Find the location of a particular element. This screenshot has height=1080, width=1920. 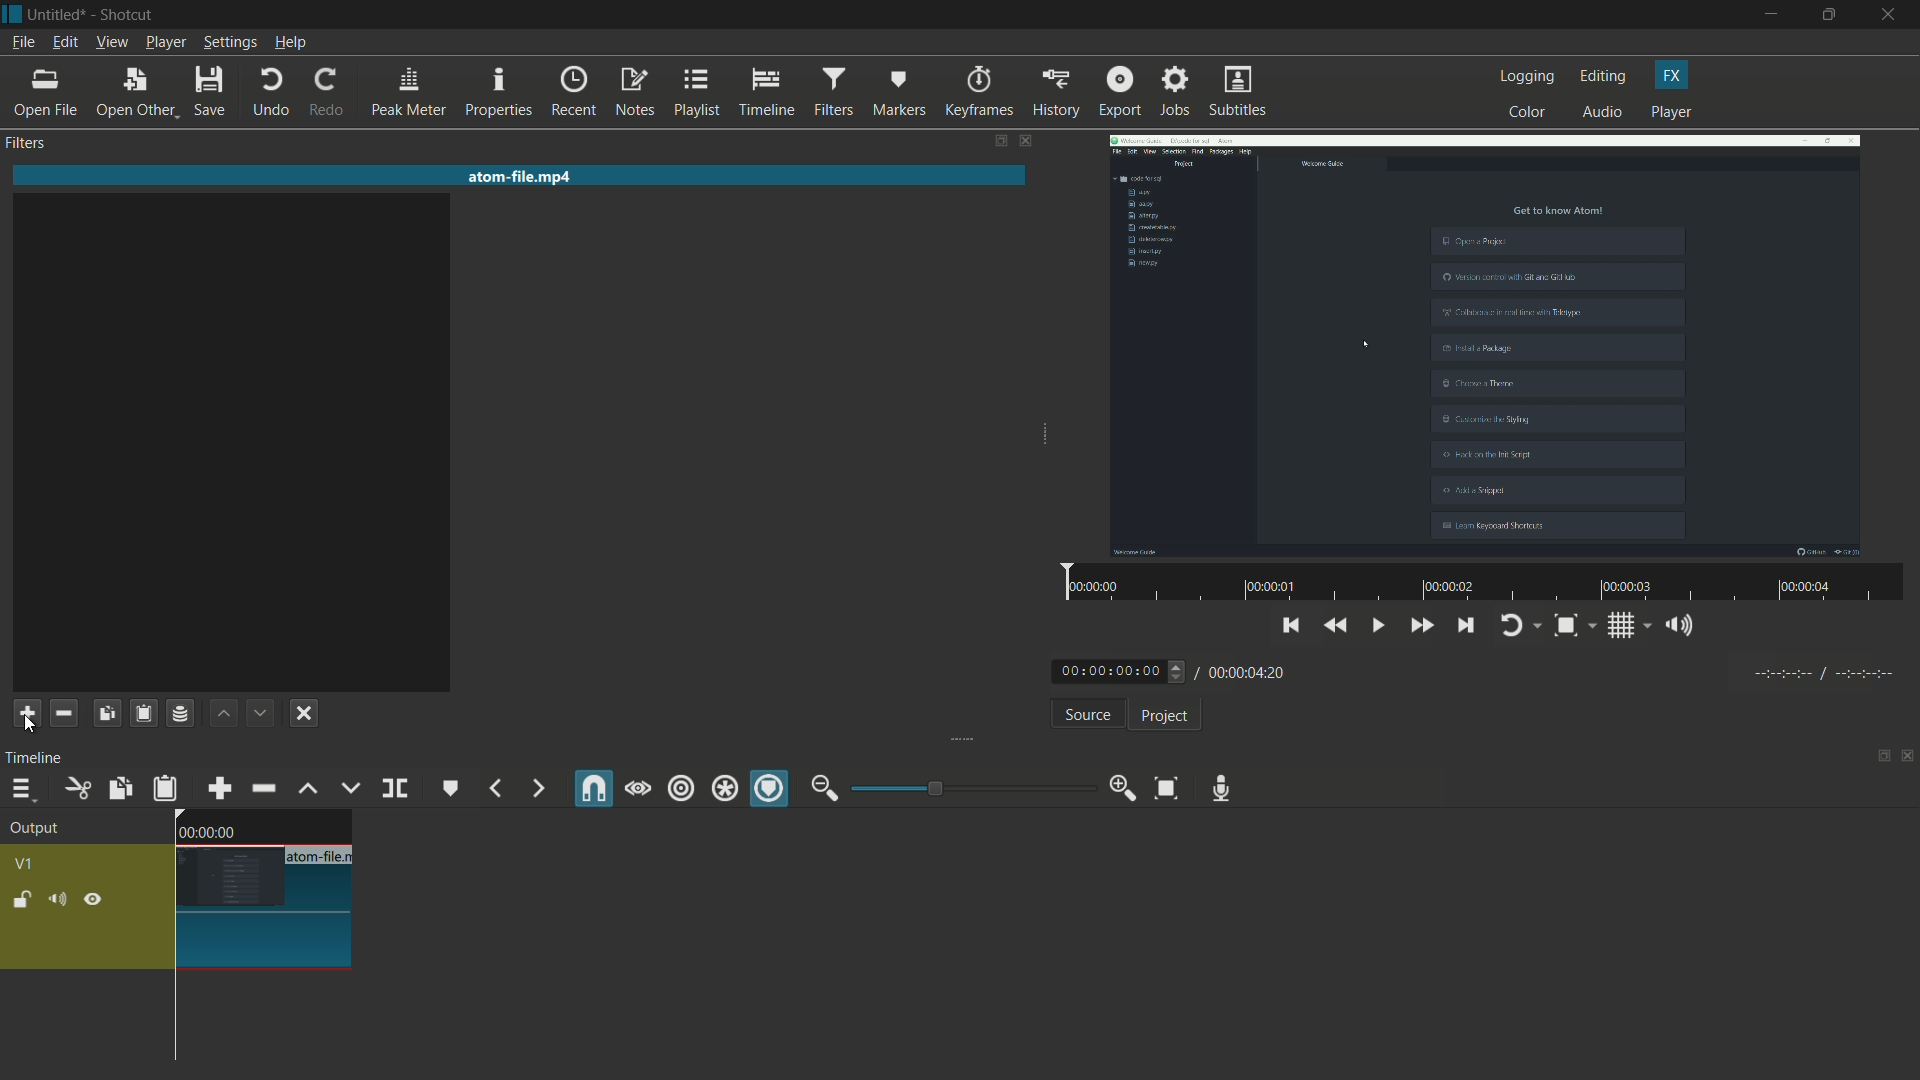

history is located at coordinates (1053, 92).